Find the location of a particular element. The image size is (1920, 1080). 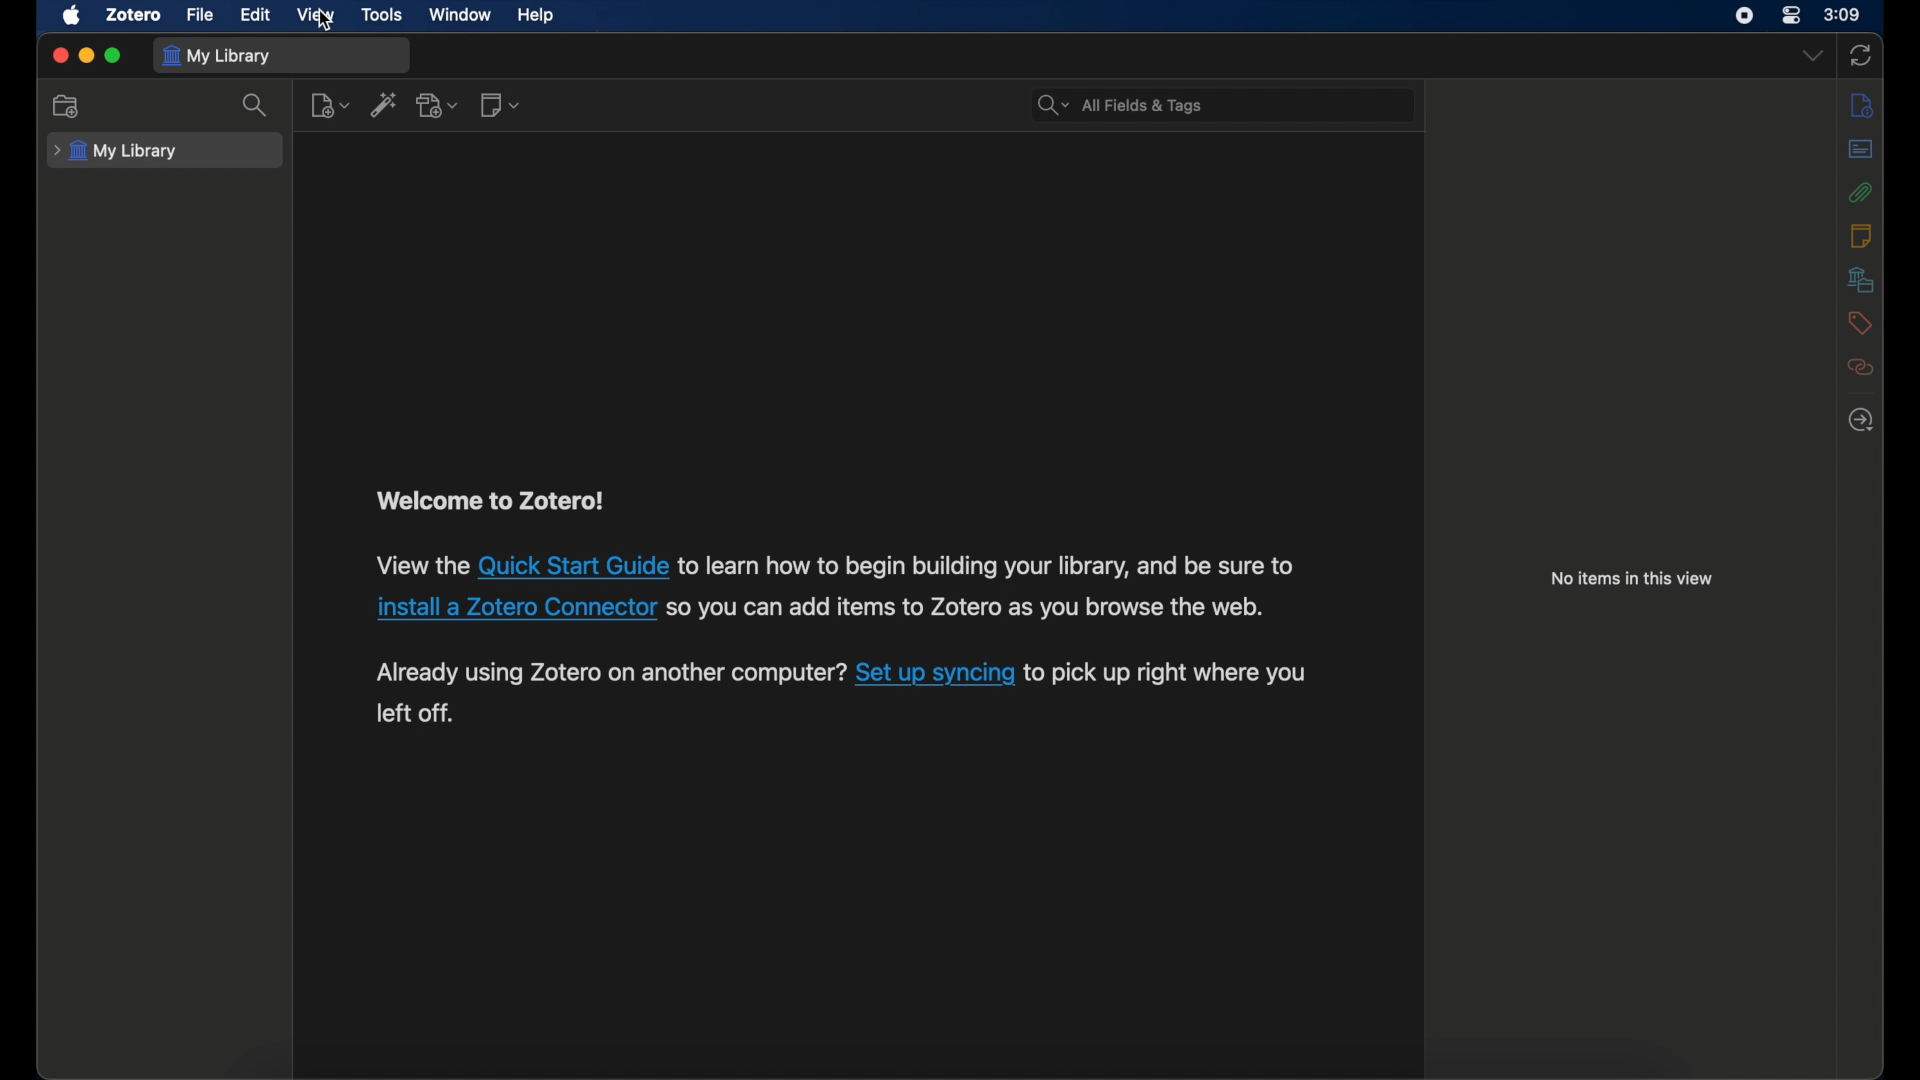

my library is located at coordinates (217, 55).